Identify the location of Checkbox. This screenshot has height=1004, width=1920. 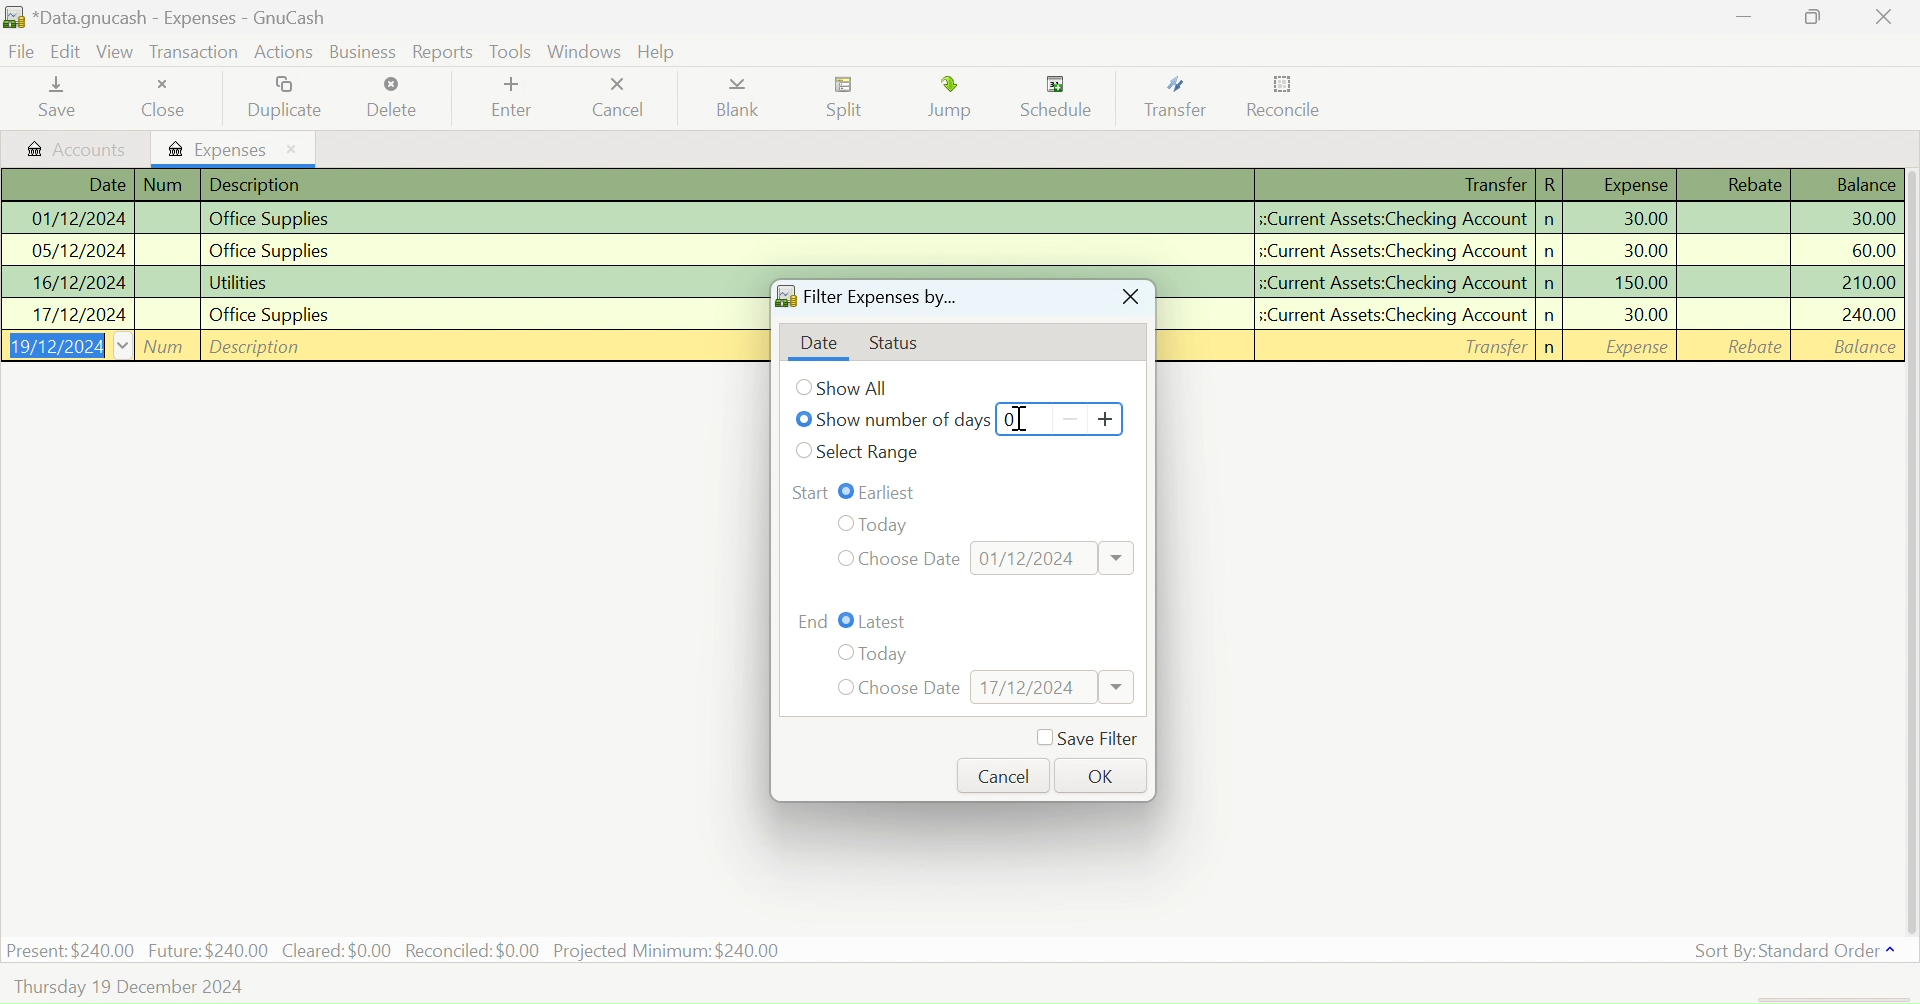
(842, 653).